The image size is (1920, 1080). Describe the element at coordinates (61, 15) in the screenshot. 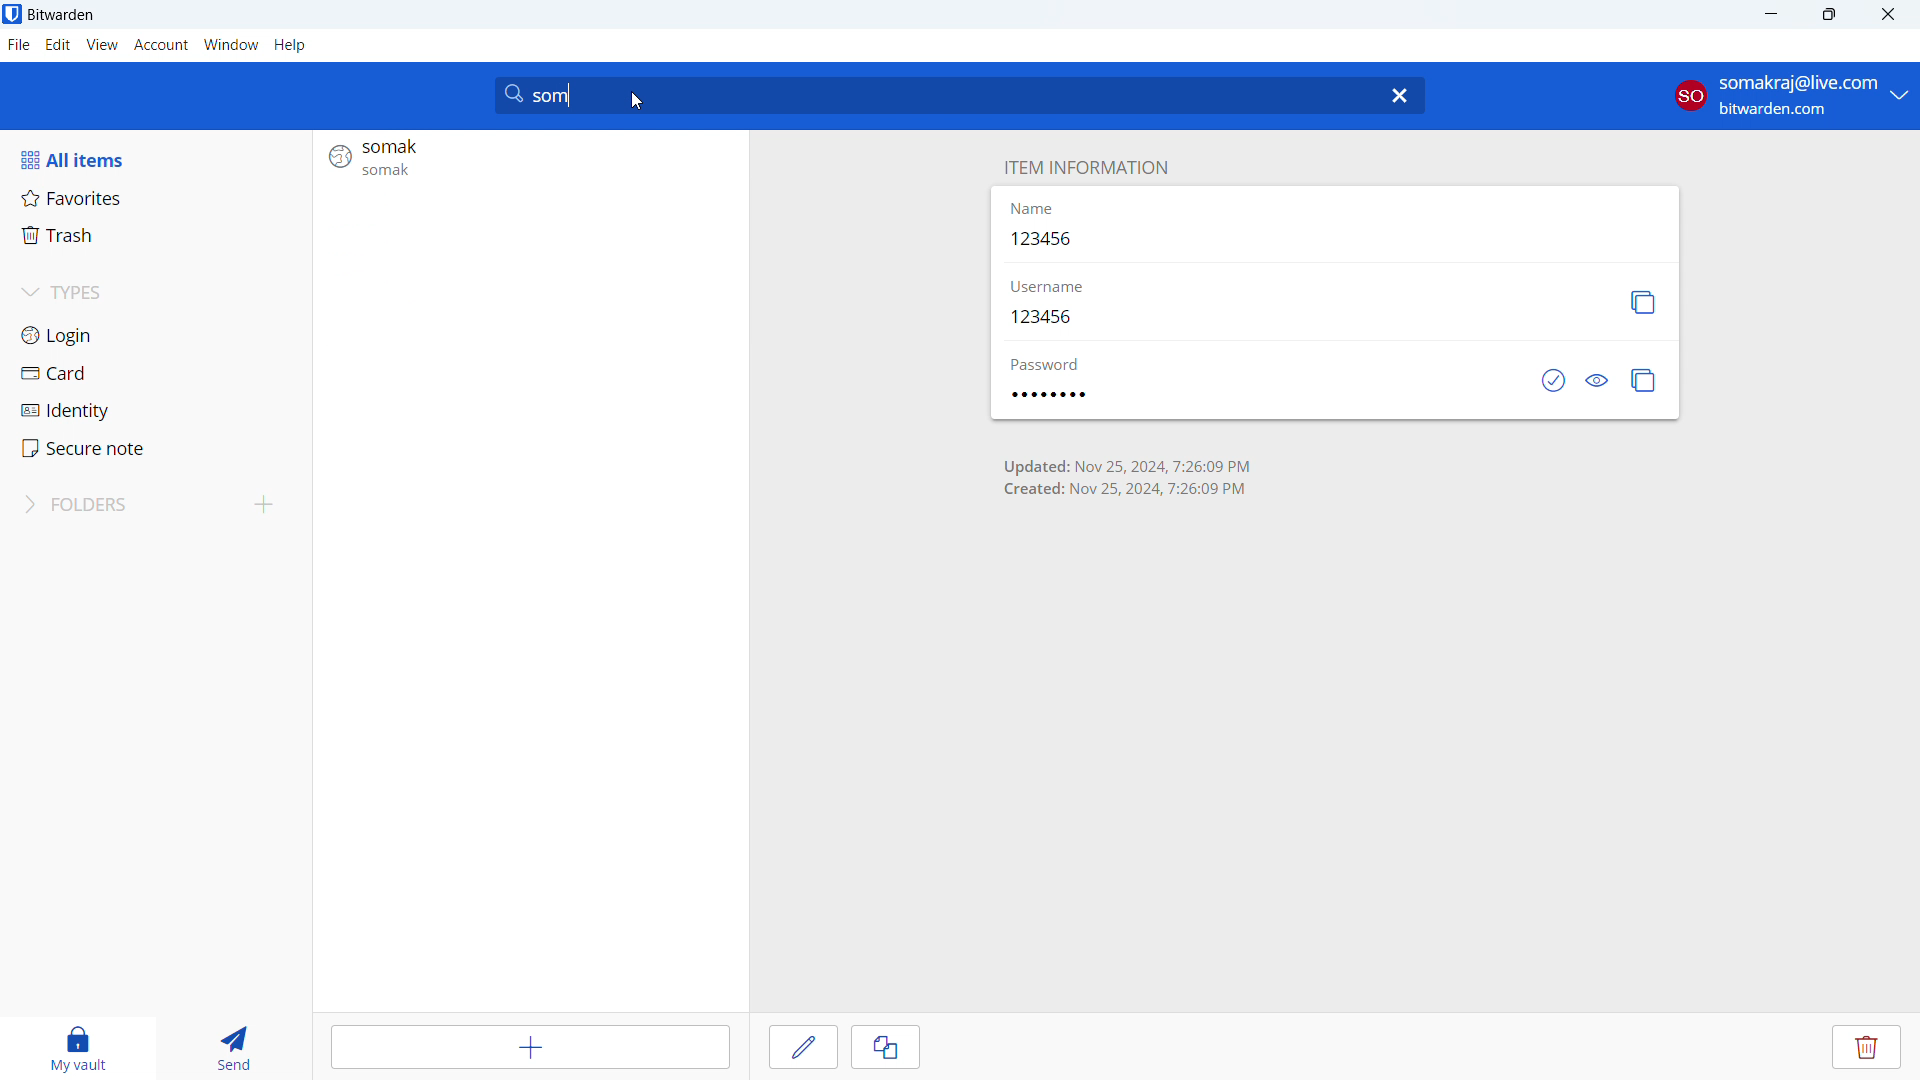

I see `title` at that location.